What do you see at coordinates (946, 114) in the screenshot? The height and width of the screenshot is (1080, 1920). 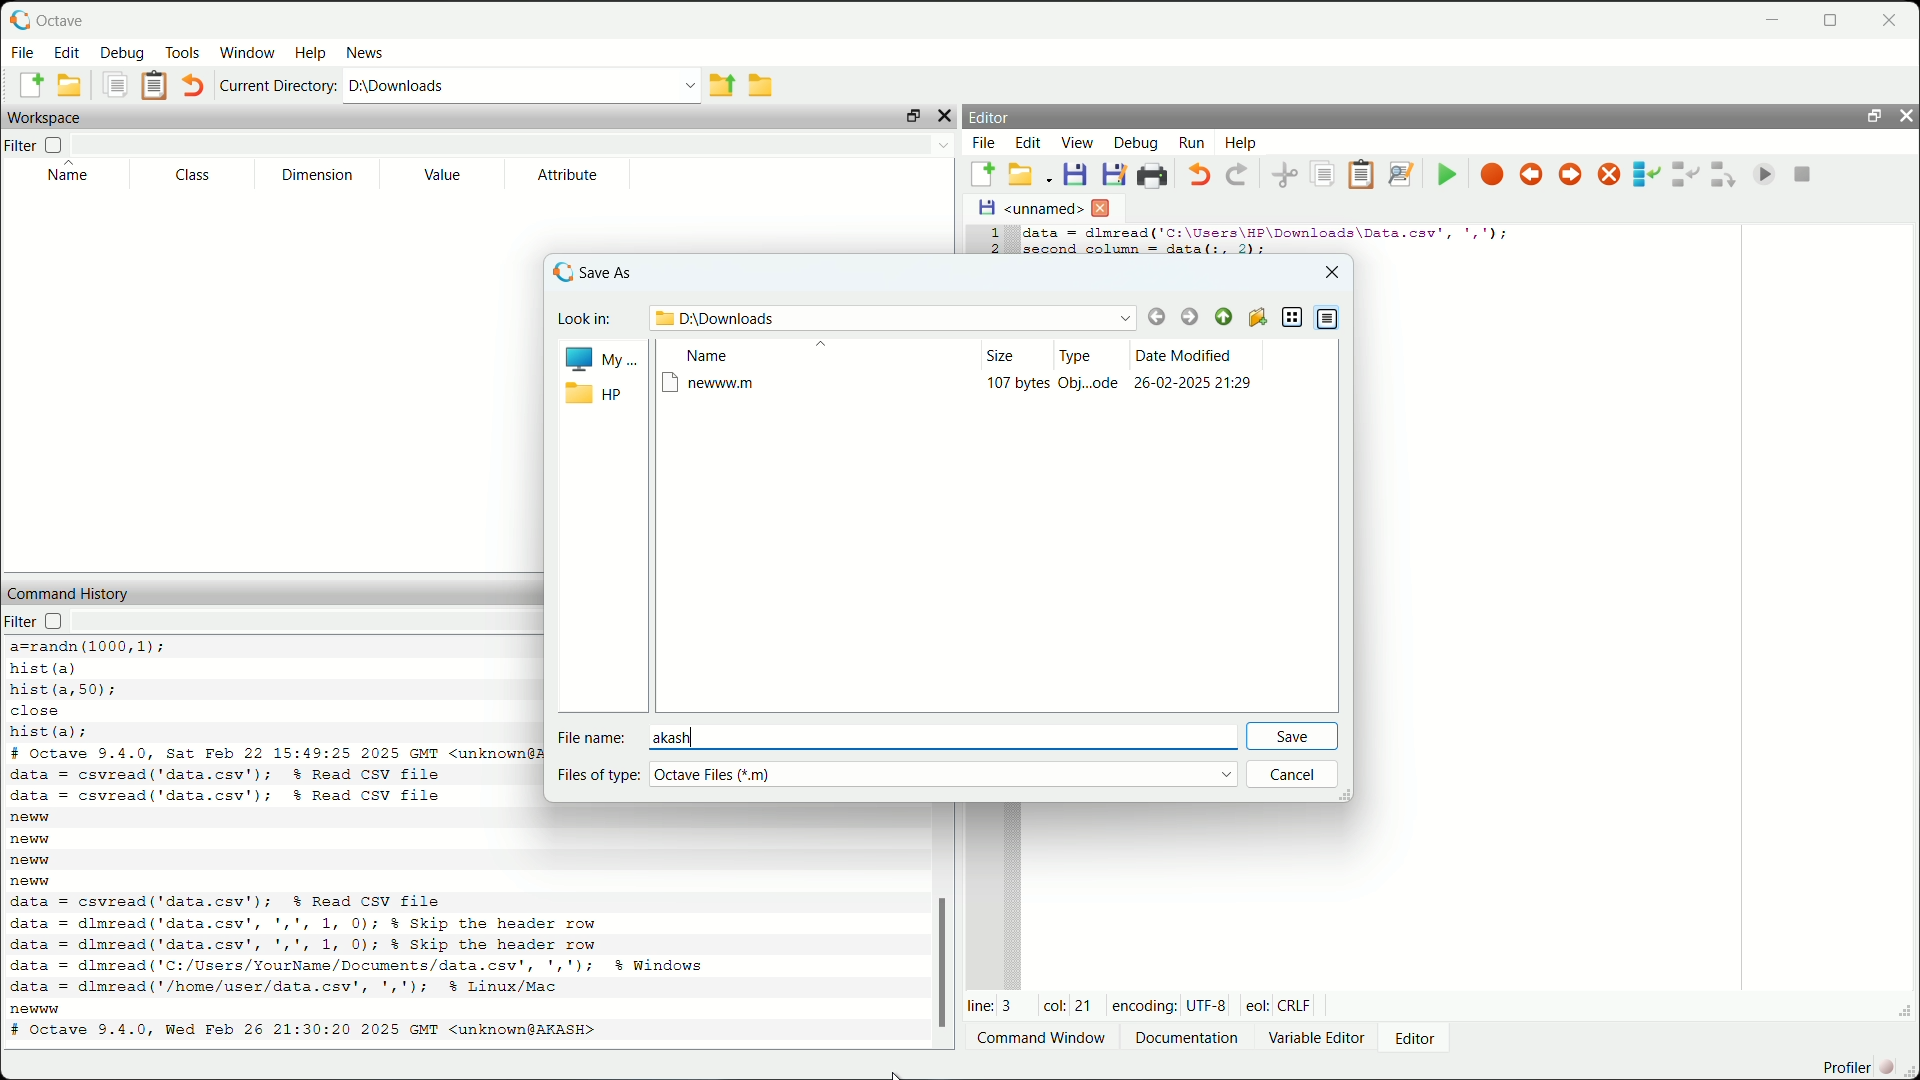 I see `hide widget` at bounding box center [946, 114].